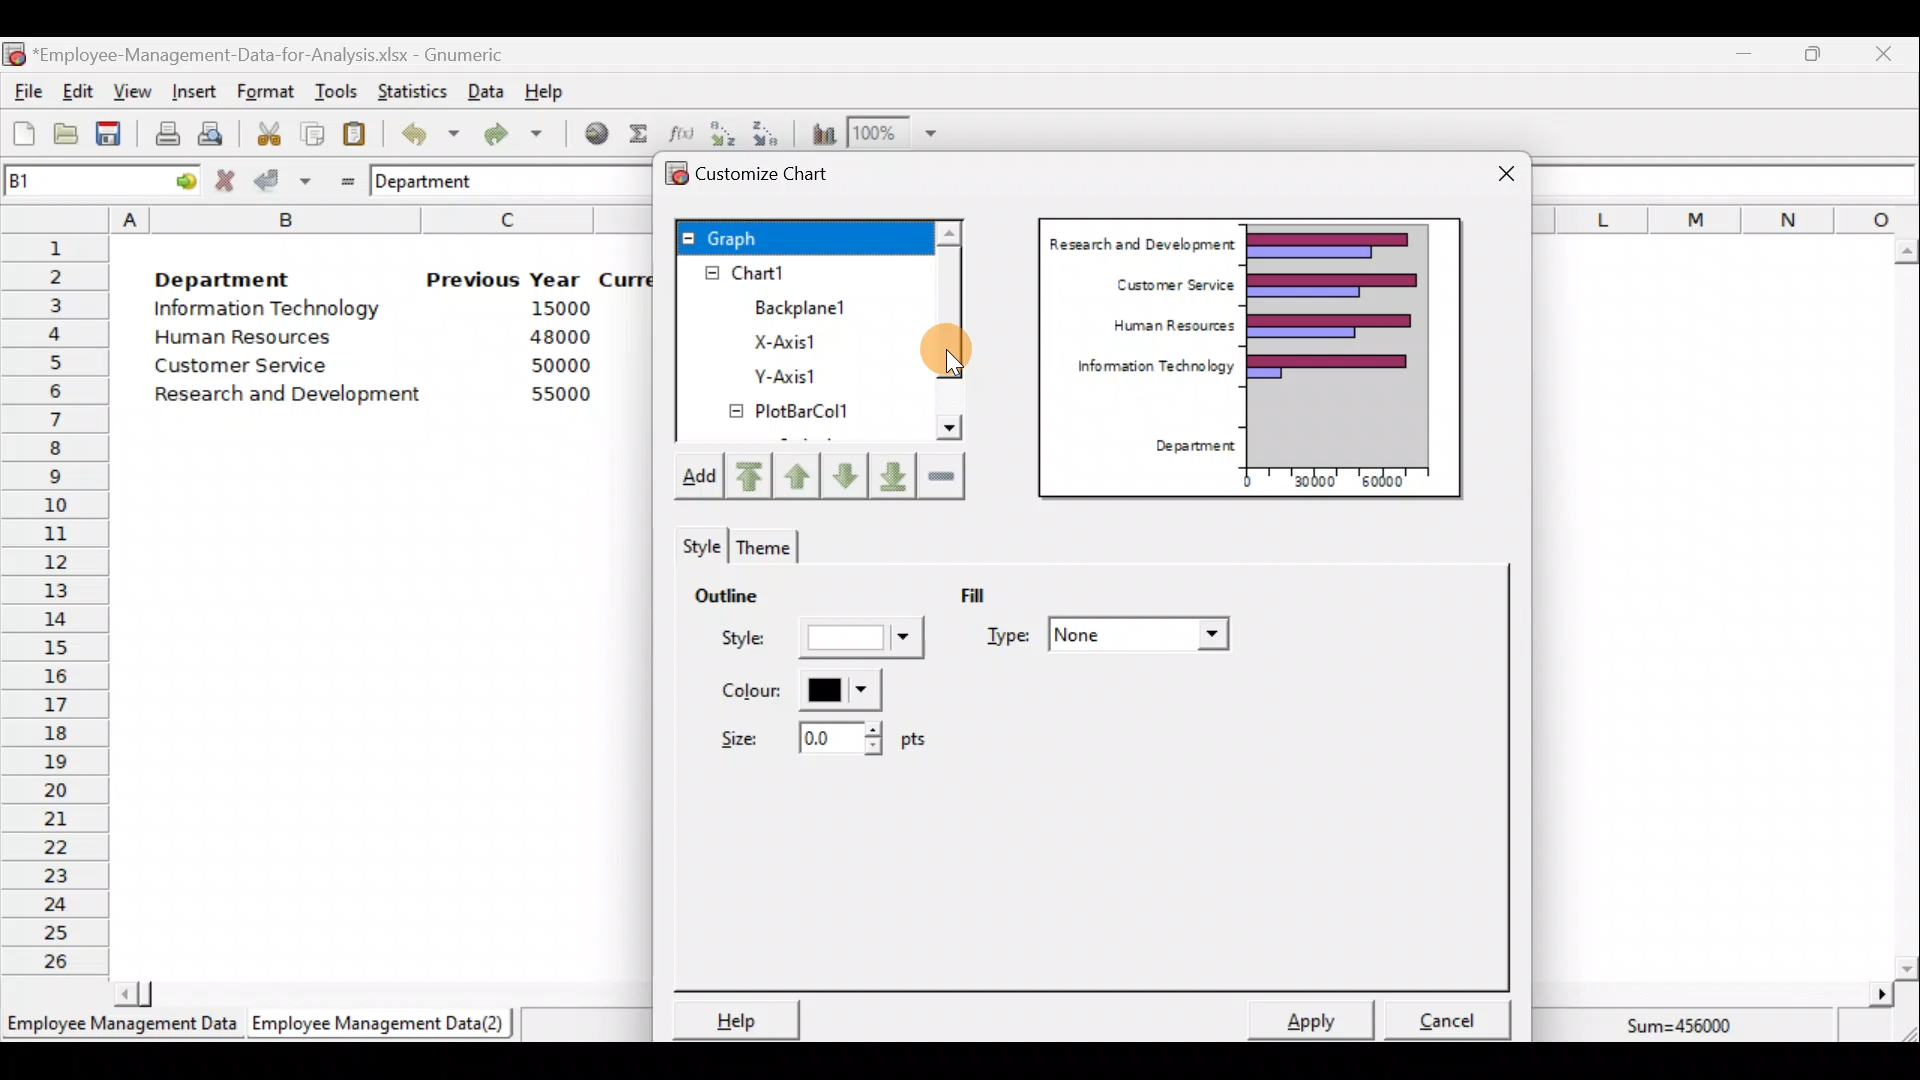  I want to click on Chart1, so click(794, 275).